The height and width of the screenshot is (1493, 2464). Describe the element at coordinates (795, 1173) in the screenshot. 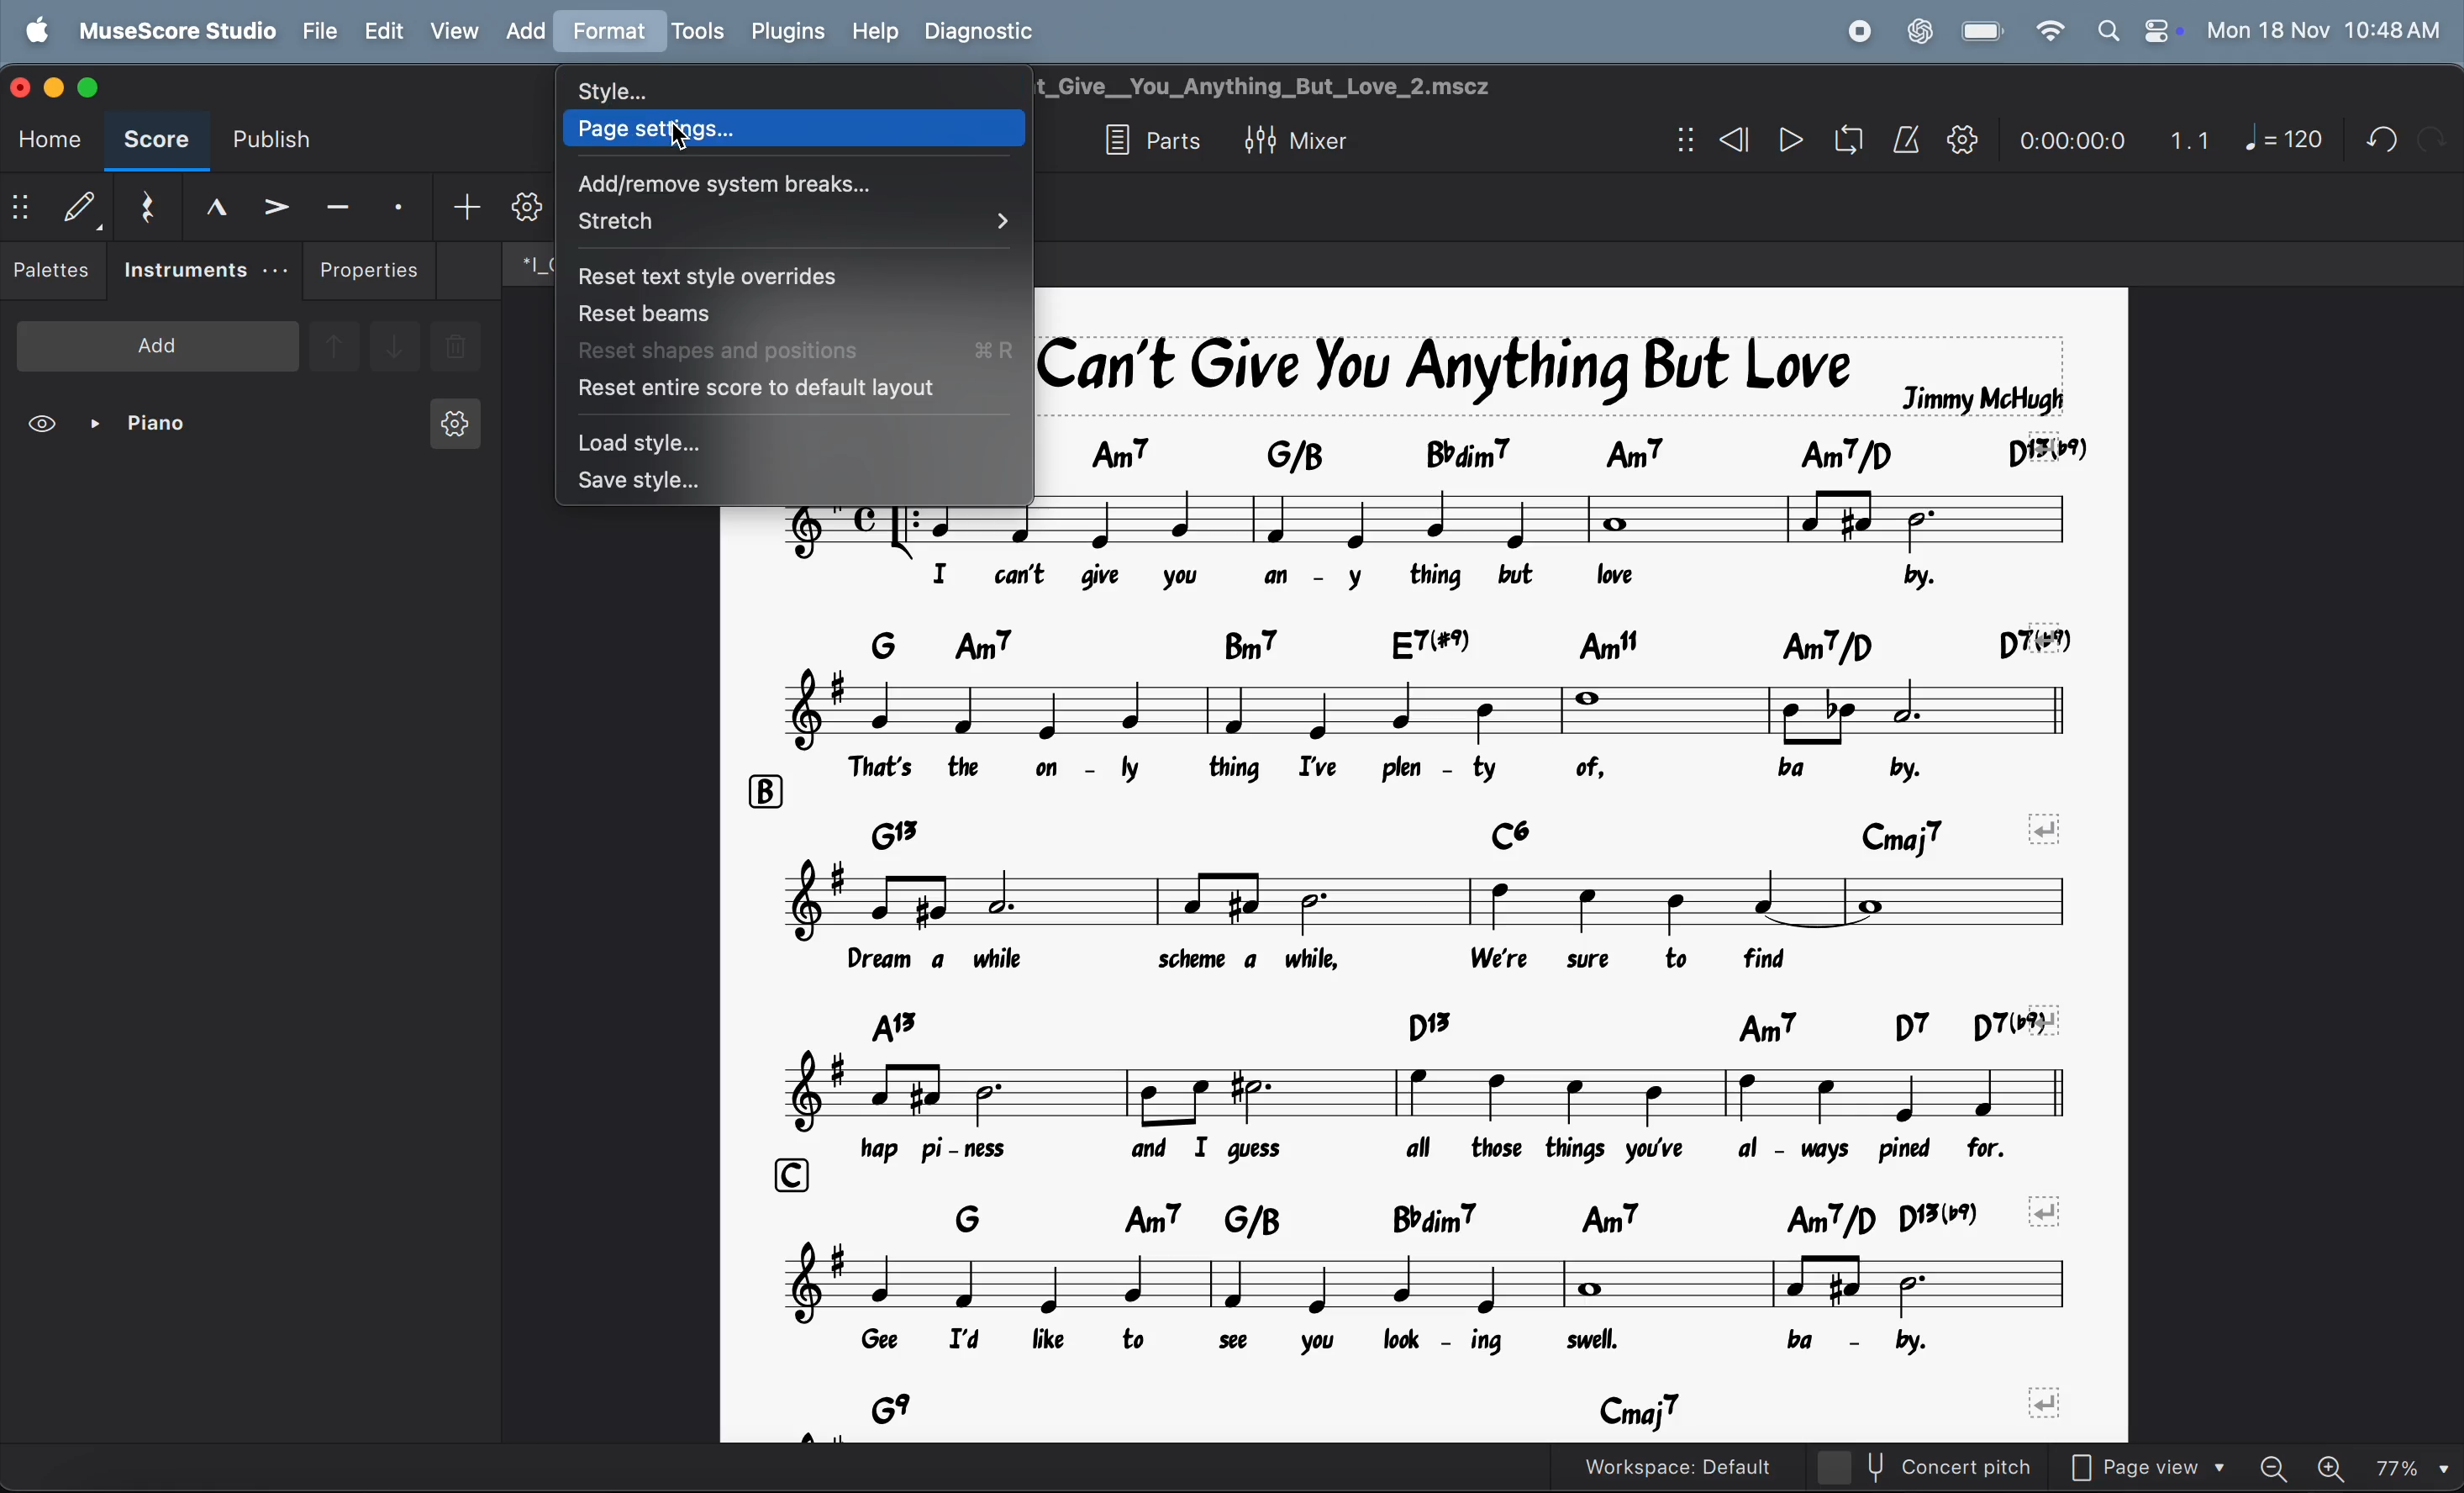

I see `rows` at that location.